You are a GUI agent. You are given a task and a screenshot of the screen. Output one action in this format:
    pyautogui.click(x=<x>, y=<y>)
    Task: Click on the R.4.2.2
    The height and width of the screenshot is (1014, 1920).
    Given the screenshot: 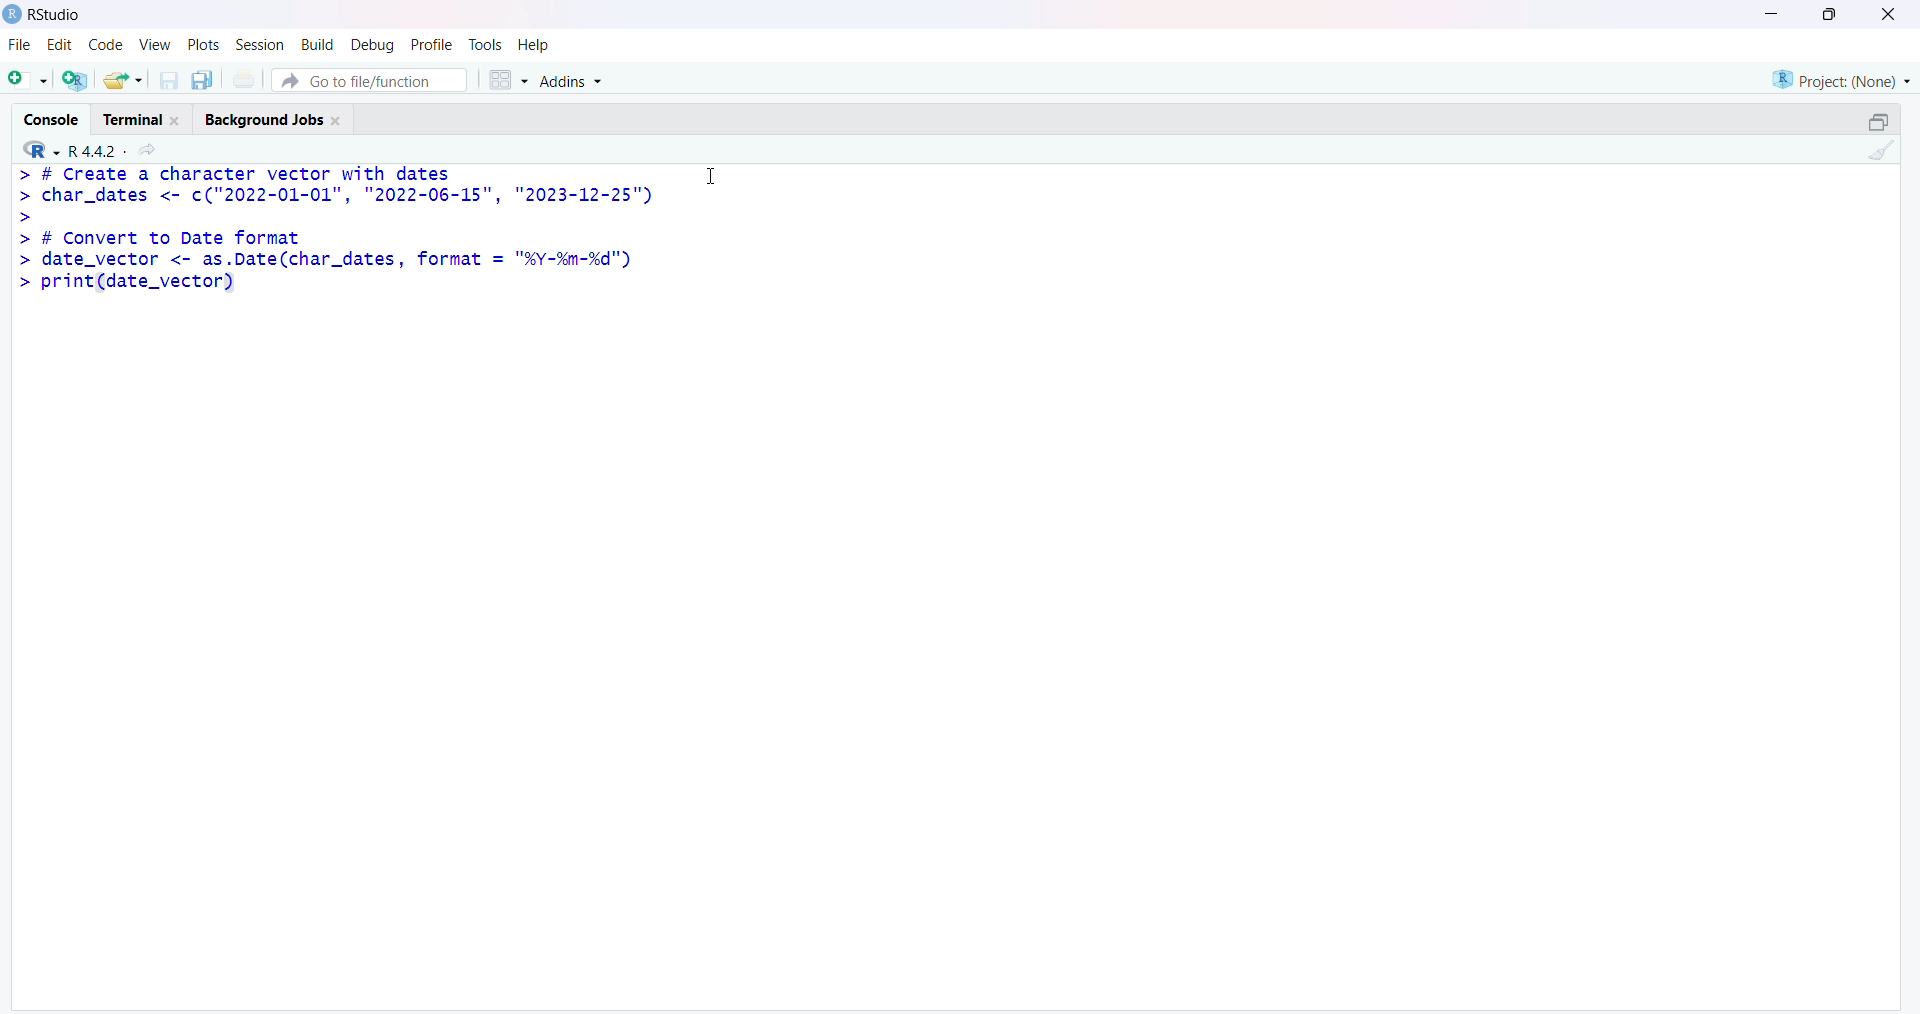 What is the action you would take?
    pyautogui.click(x=90, y=149)
    